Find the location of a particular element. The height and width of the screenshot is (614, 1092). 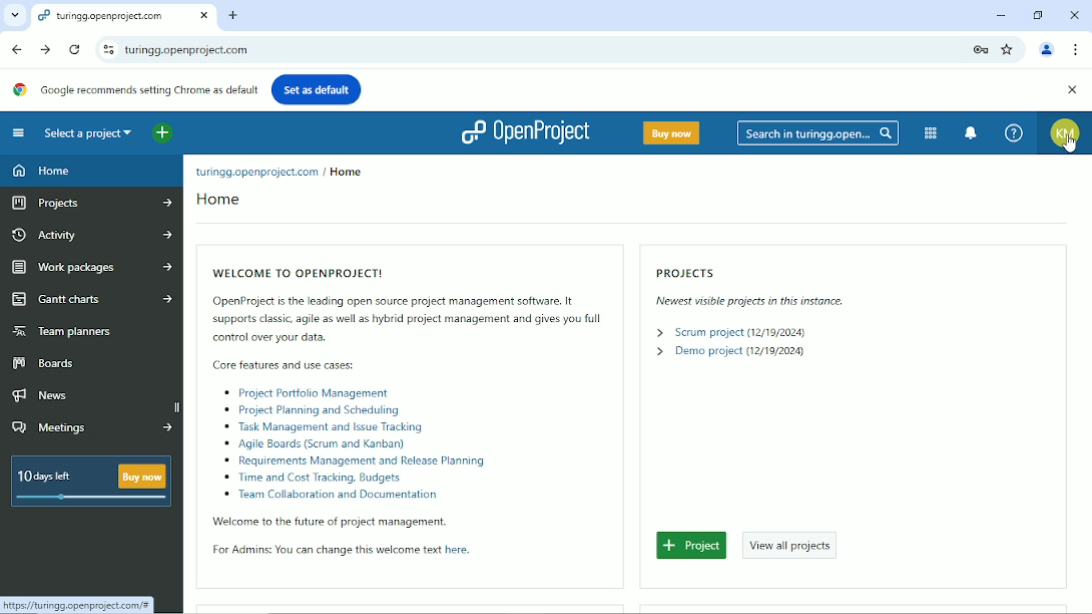

Lock is located at coordinates (980, 48).